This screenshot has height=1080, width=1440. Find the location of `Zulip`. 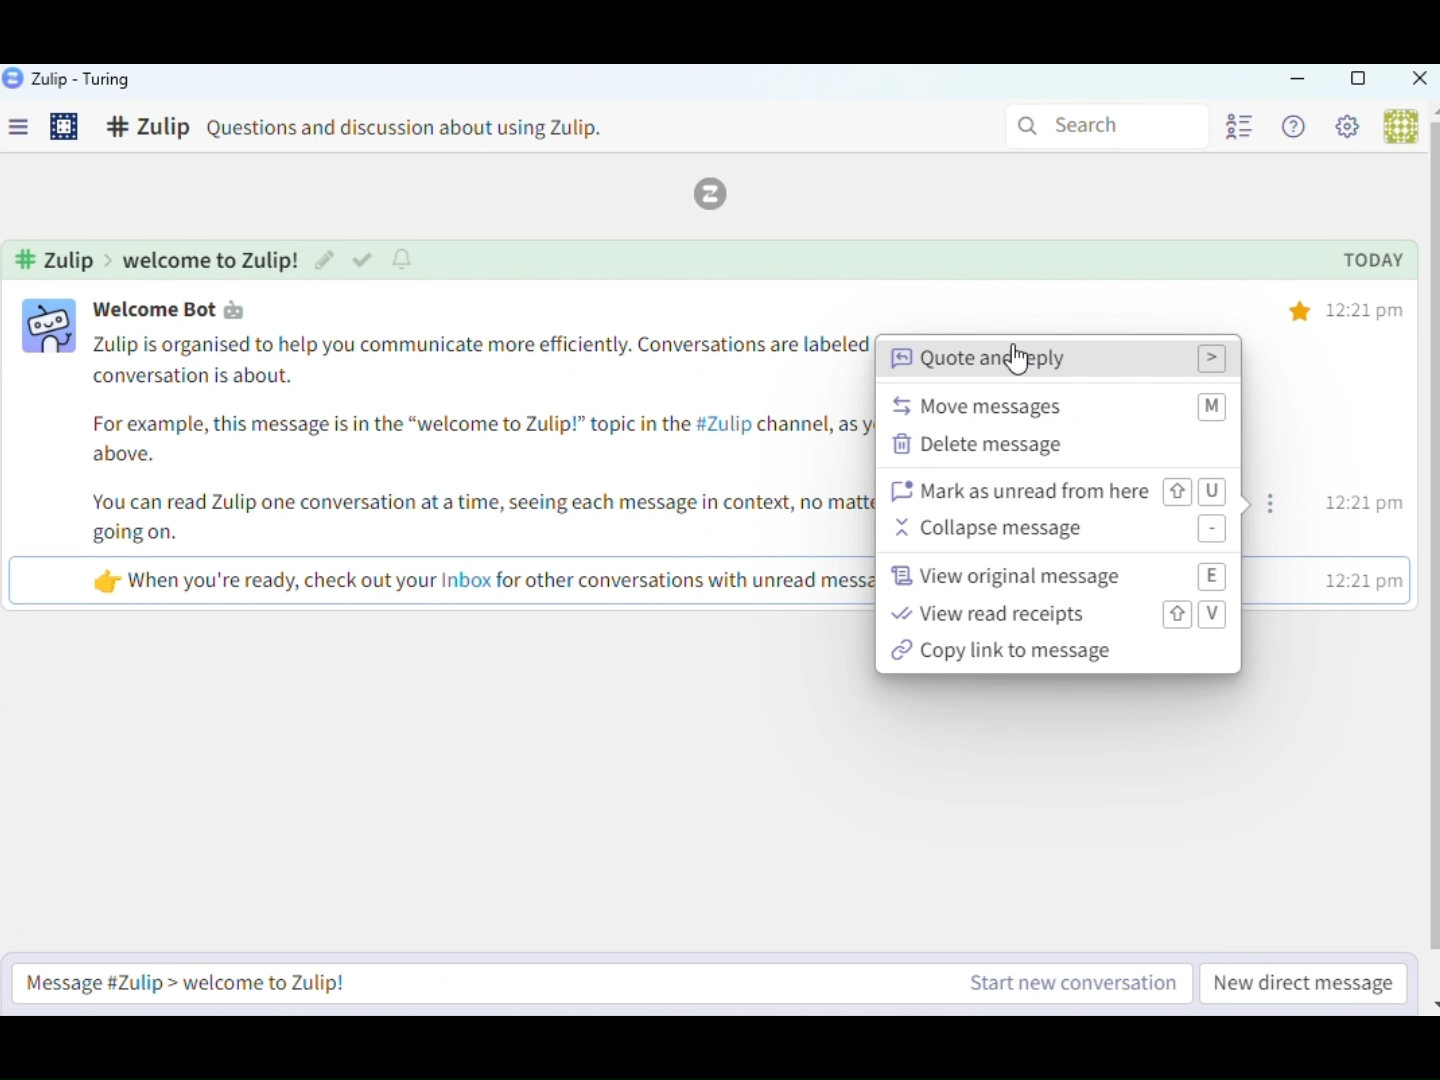

Zulip is located at coordinates (68, 80).